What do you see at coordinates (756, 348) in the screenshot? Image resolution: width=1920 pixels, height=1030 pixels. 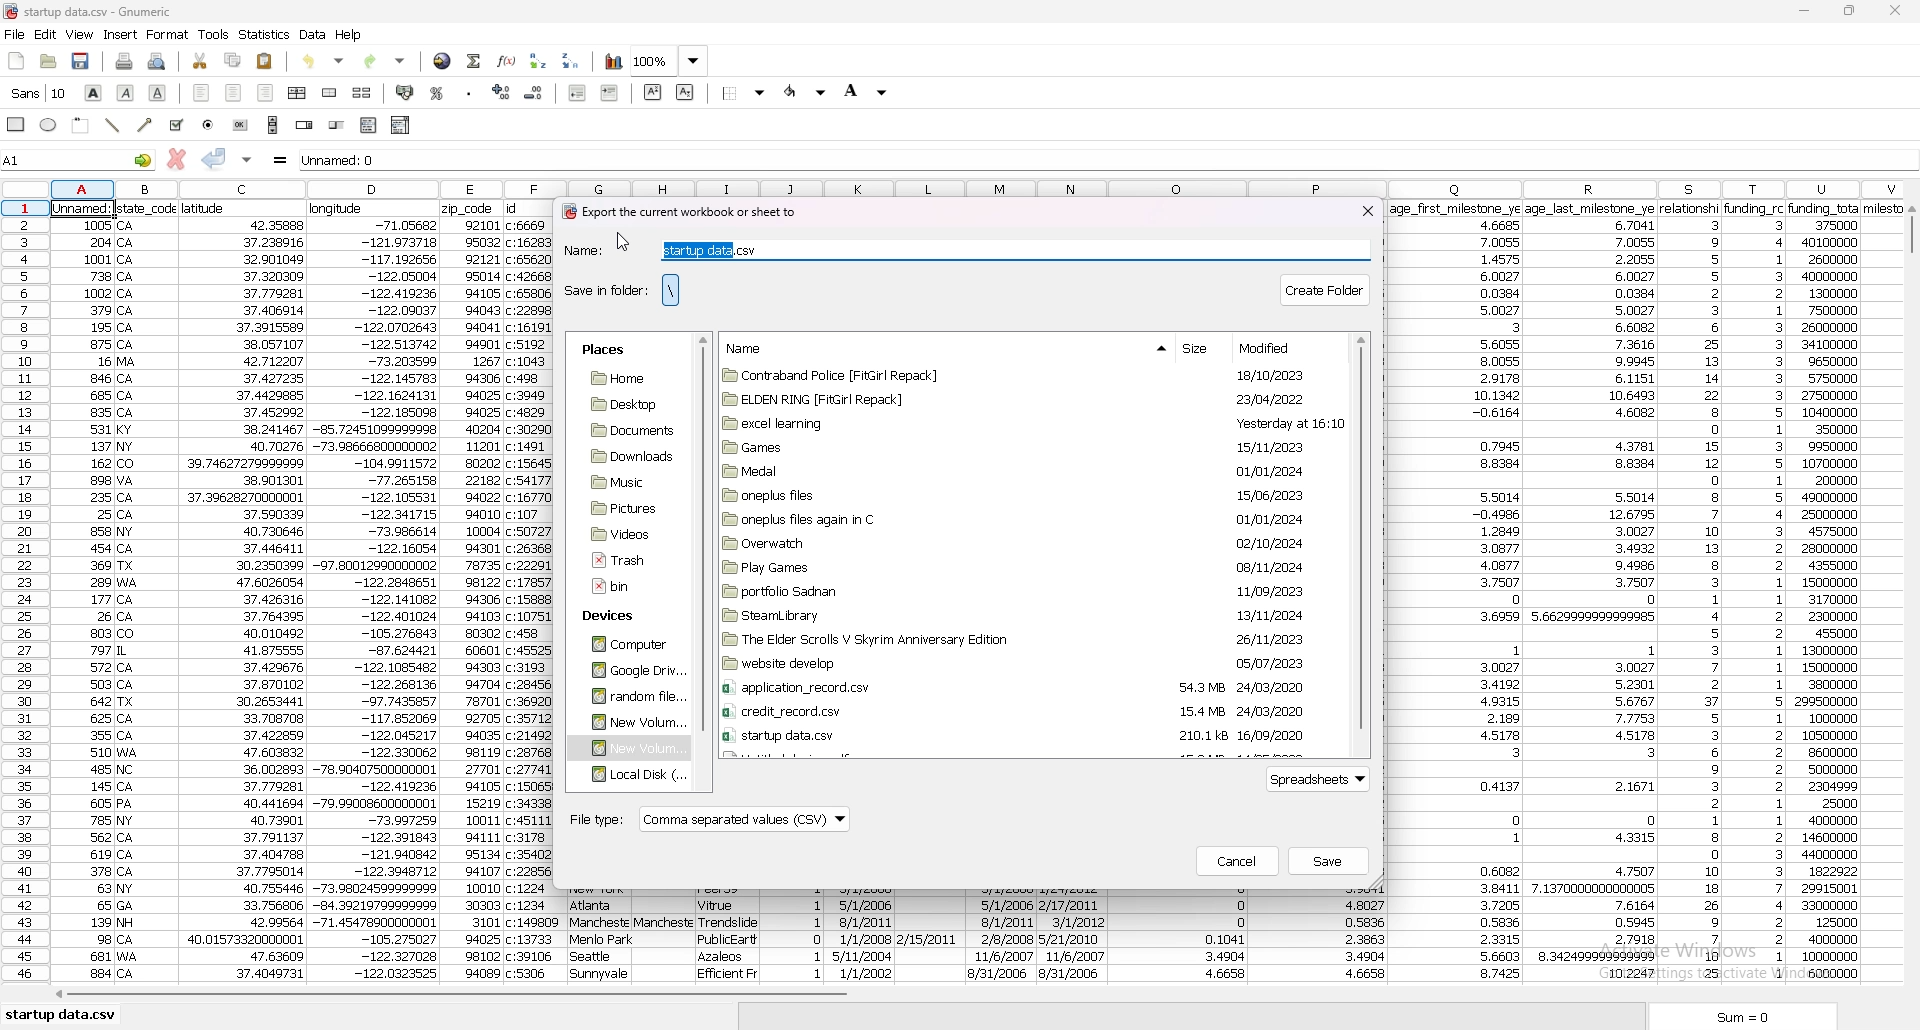 I see `name` at bounding box center [756, 348].